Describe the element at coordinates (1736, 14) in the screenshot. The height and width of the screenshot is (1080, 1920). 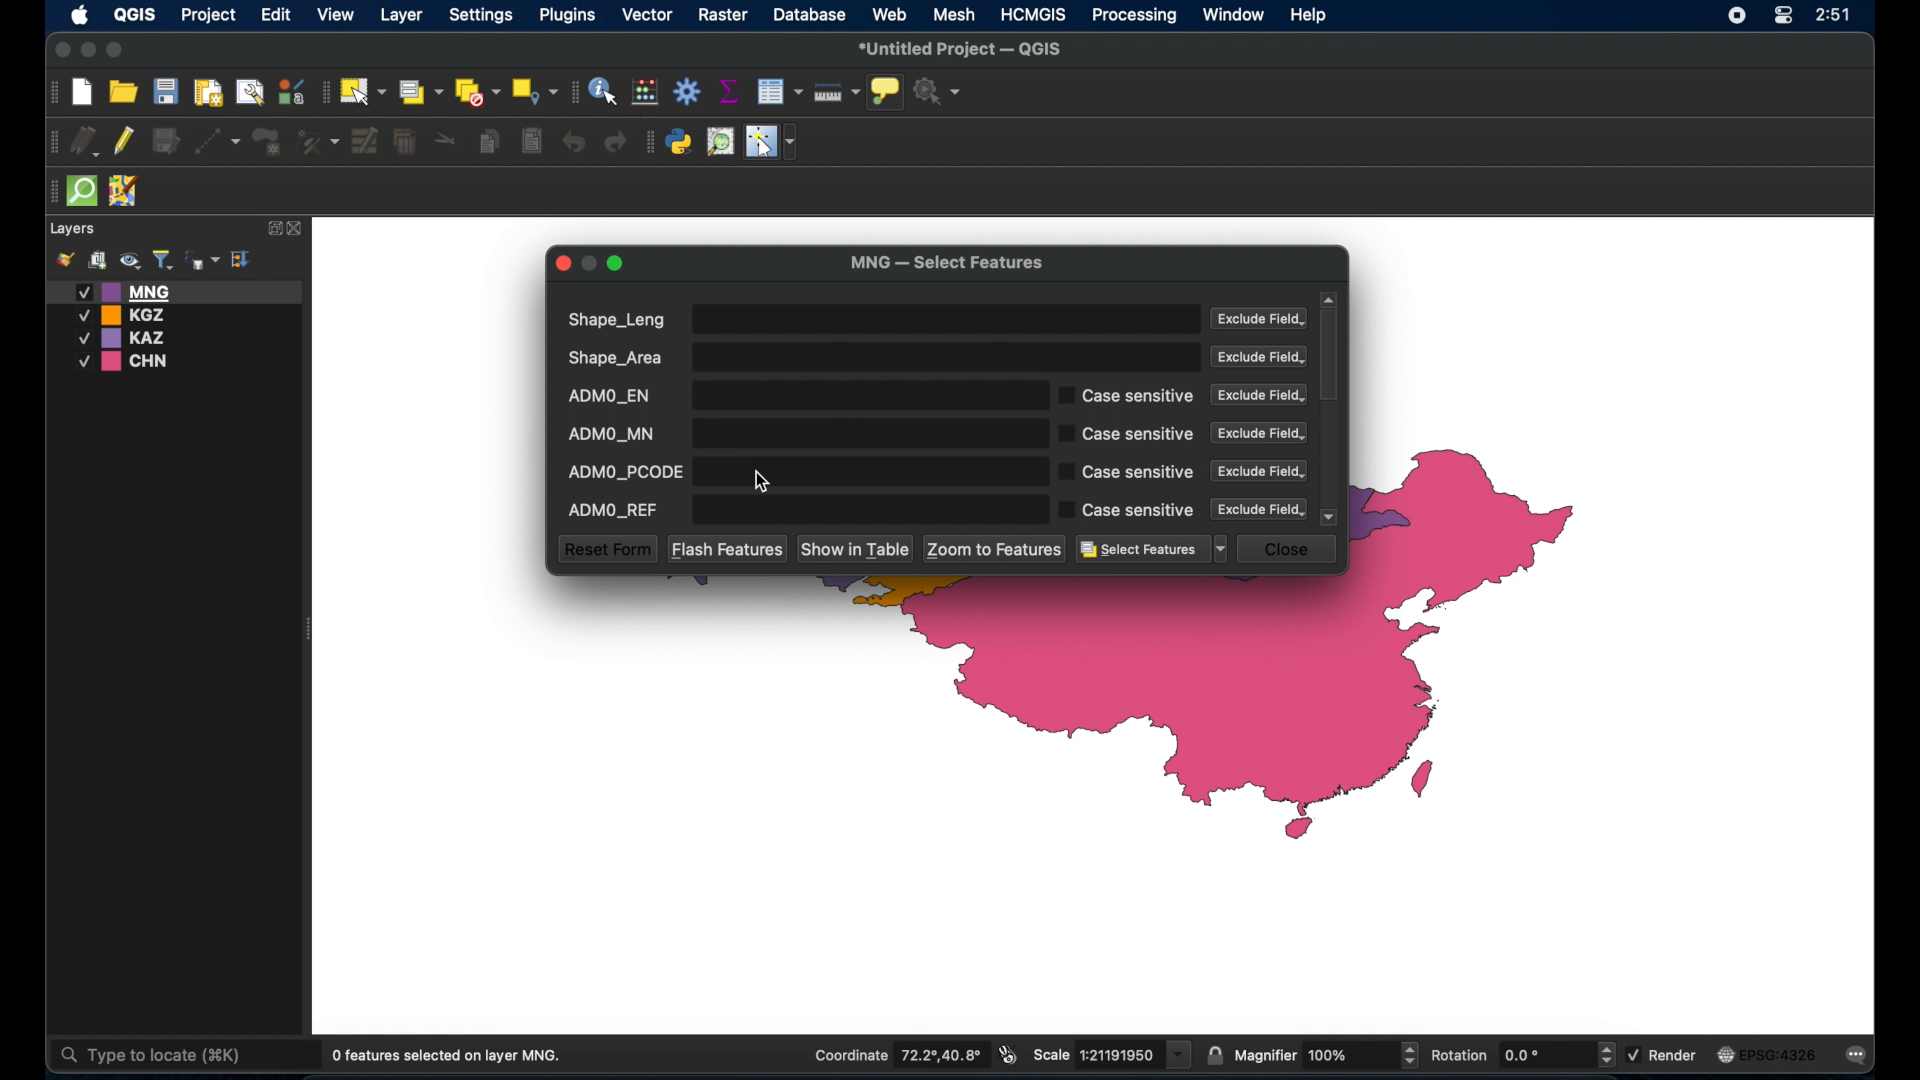
I see `screen recorder` at that location.